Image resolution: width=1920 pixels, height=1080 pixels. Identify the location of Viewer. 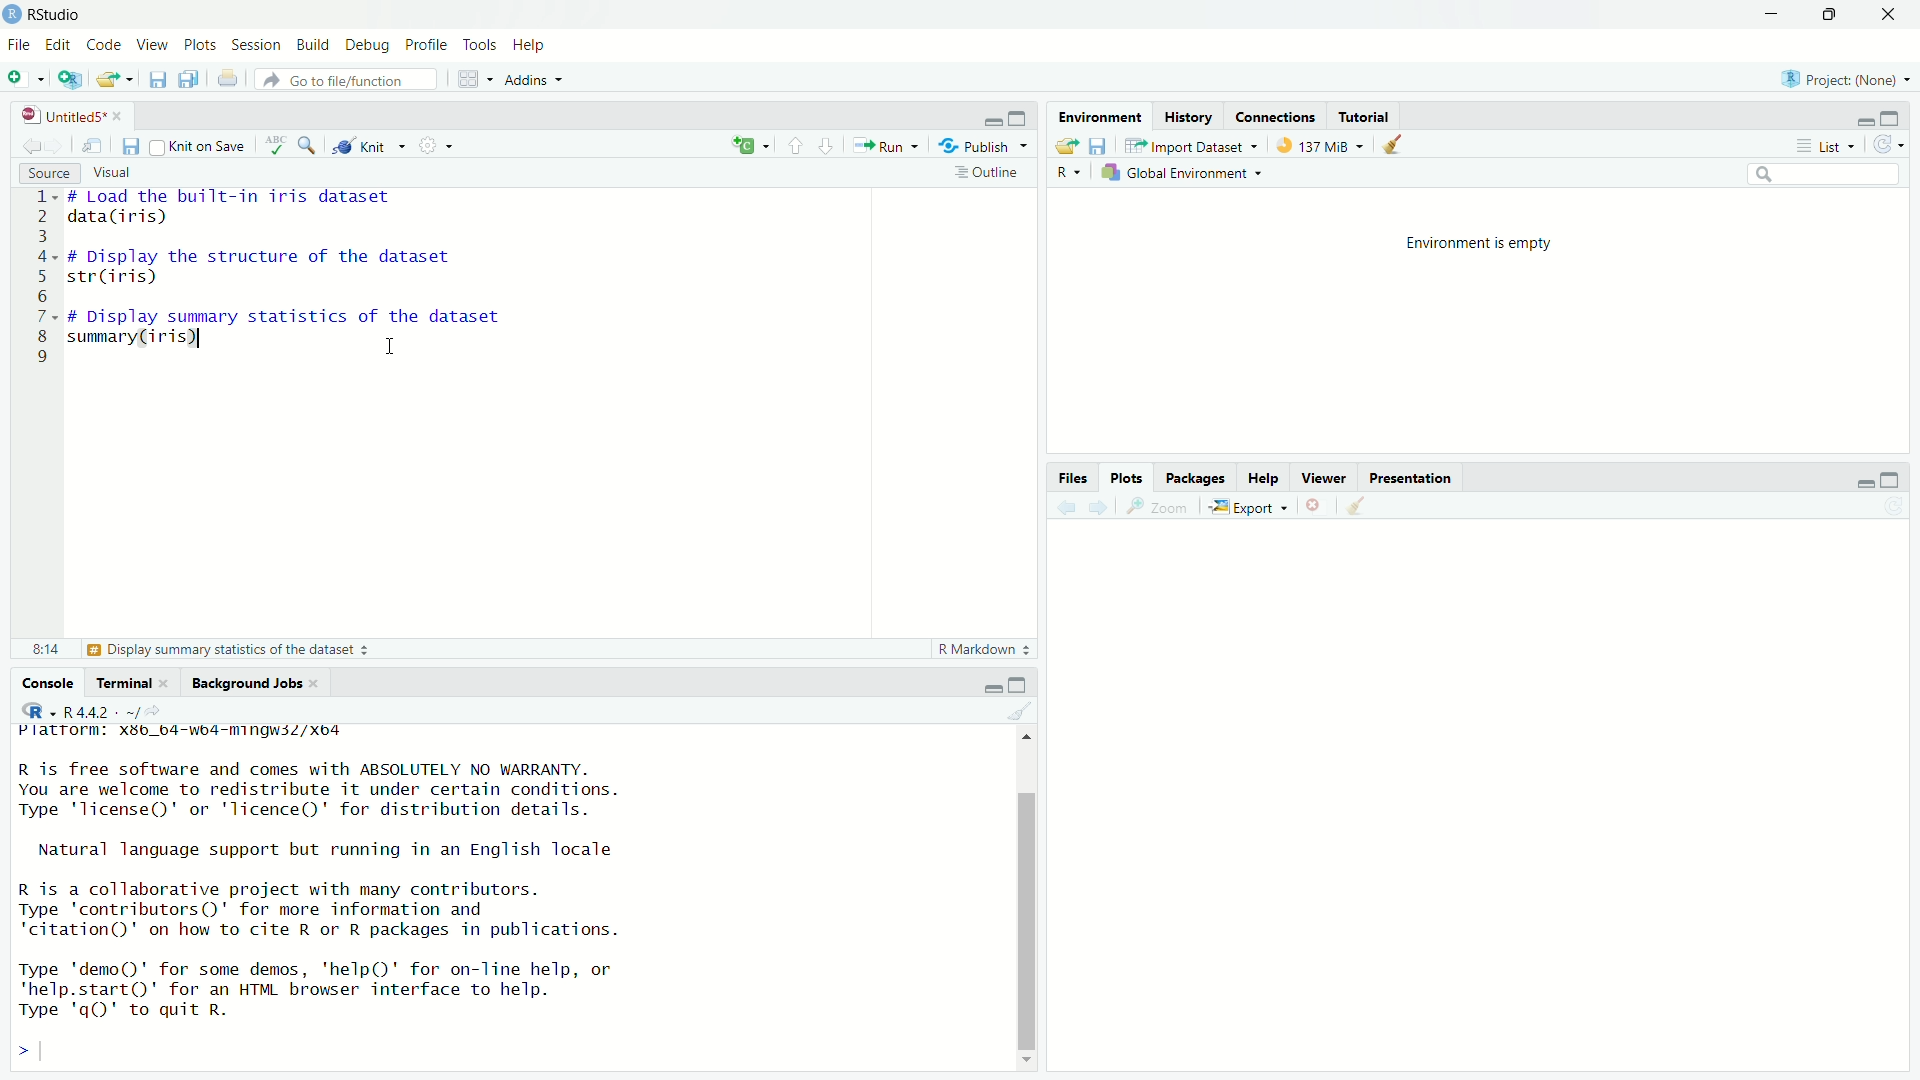
(1323, 475).